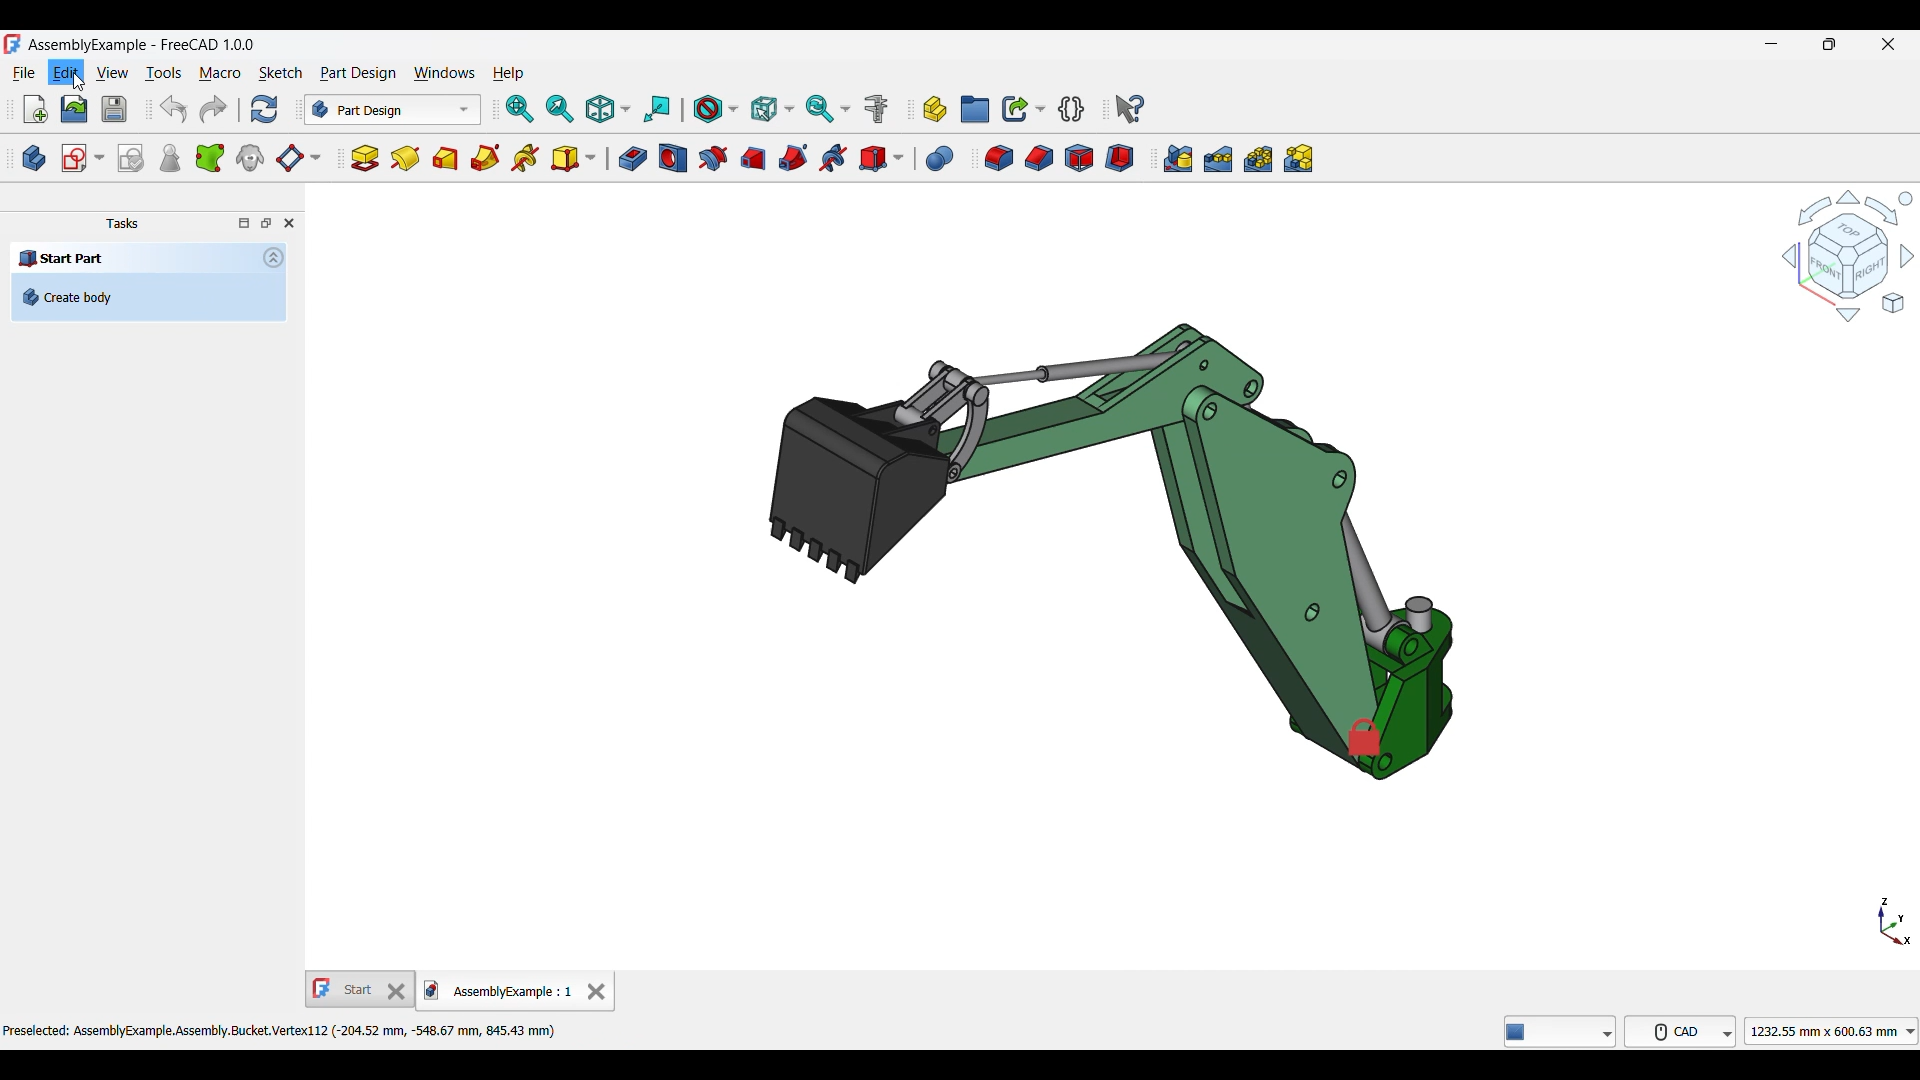 The width and height of the screenshot is (1920, 1080). Describe the element at coordinates (210, 158) in the screenshot. I see `Create a sub-object shape binder` at that location.